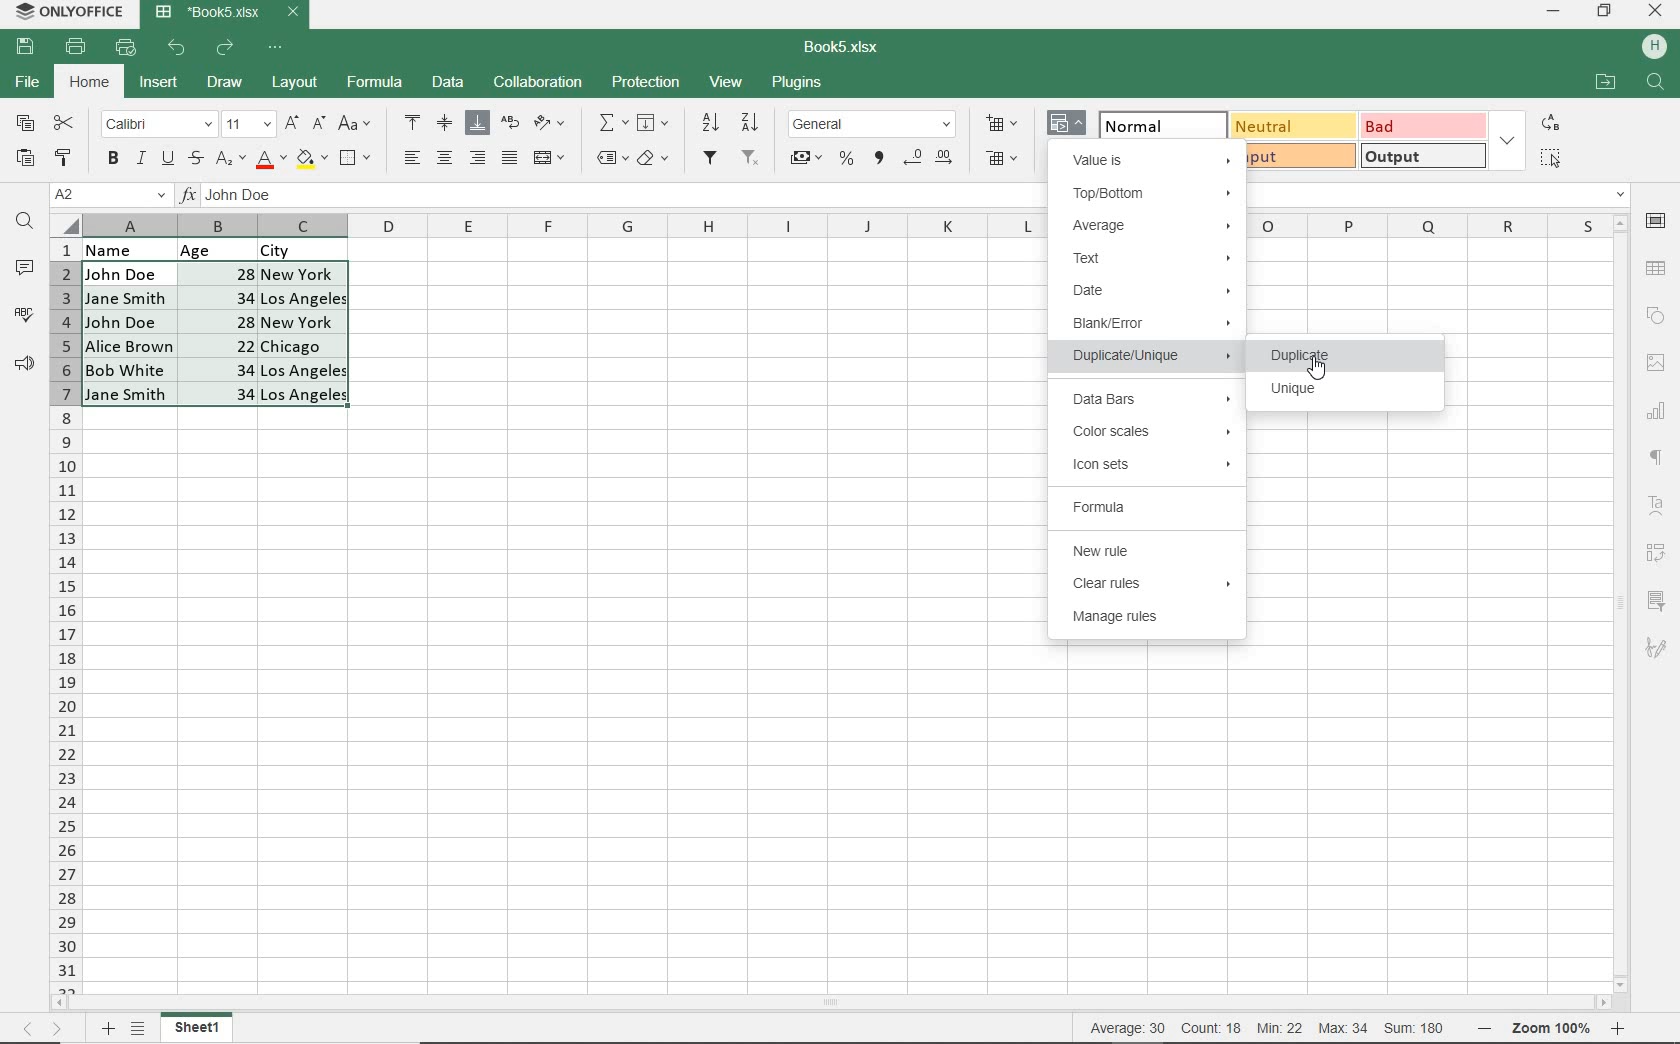 This screenshot has width=1680, height=1044. I want to click on CUT, so click(65, 123).